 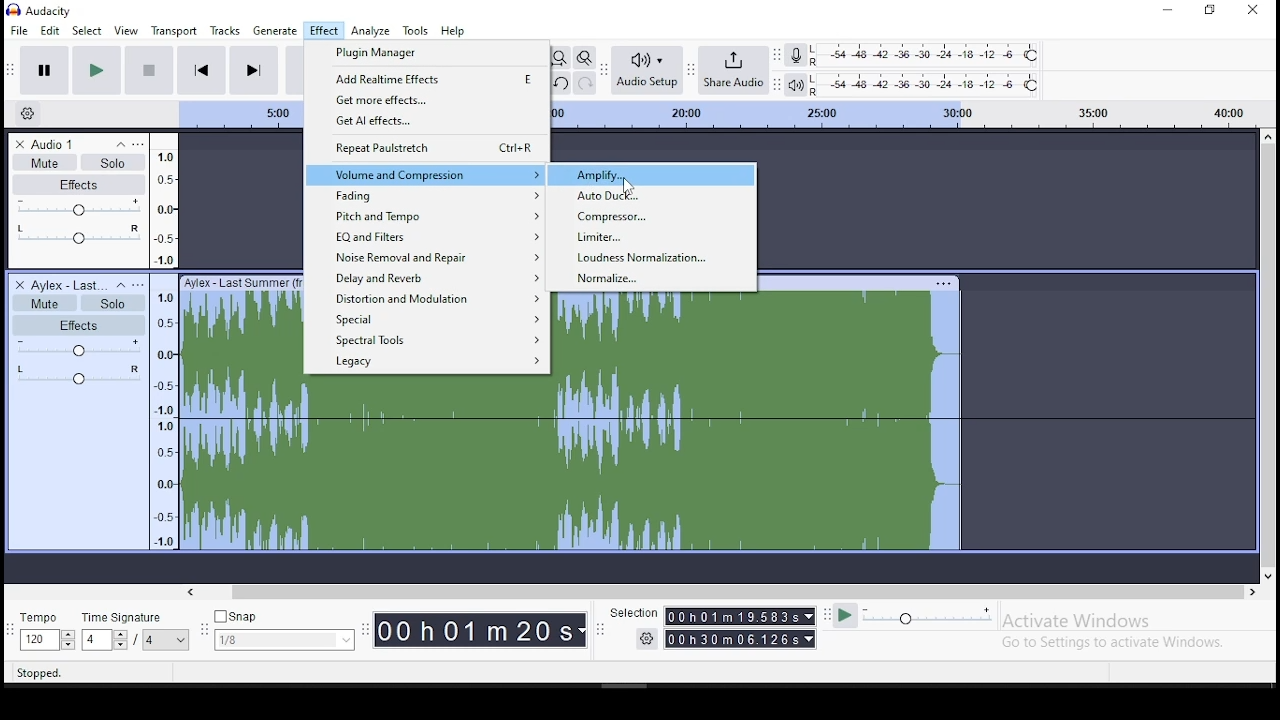 I want to click on distortion and modulation, so click(x=429, y=296).